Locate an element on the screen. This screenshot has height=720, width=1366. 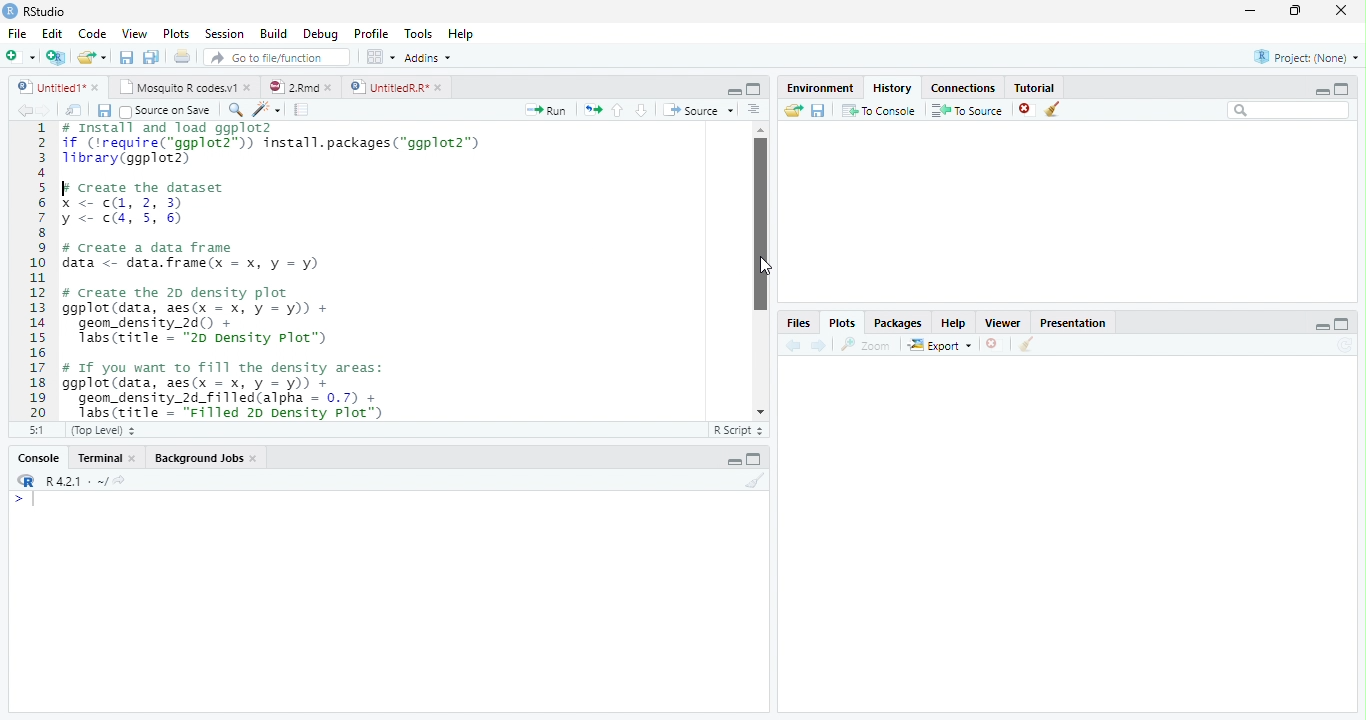
Help is located at coordinates (460, 35).